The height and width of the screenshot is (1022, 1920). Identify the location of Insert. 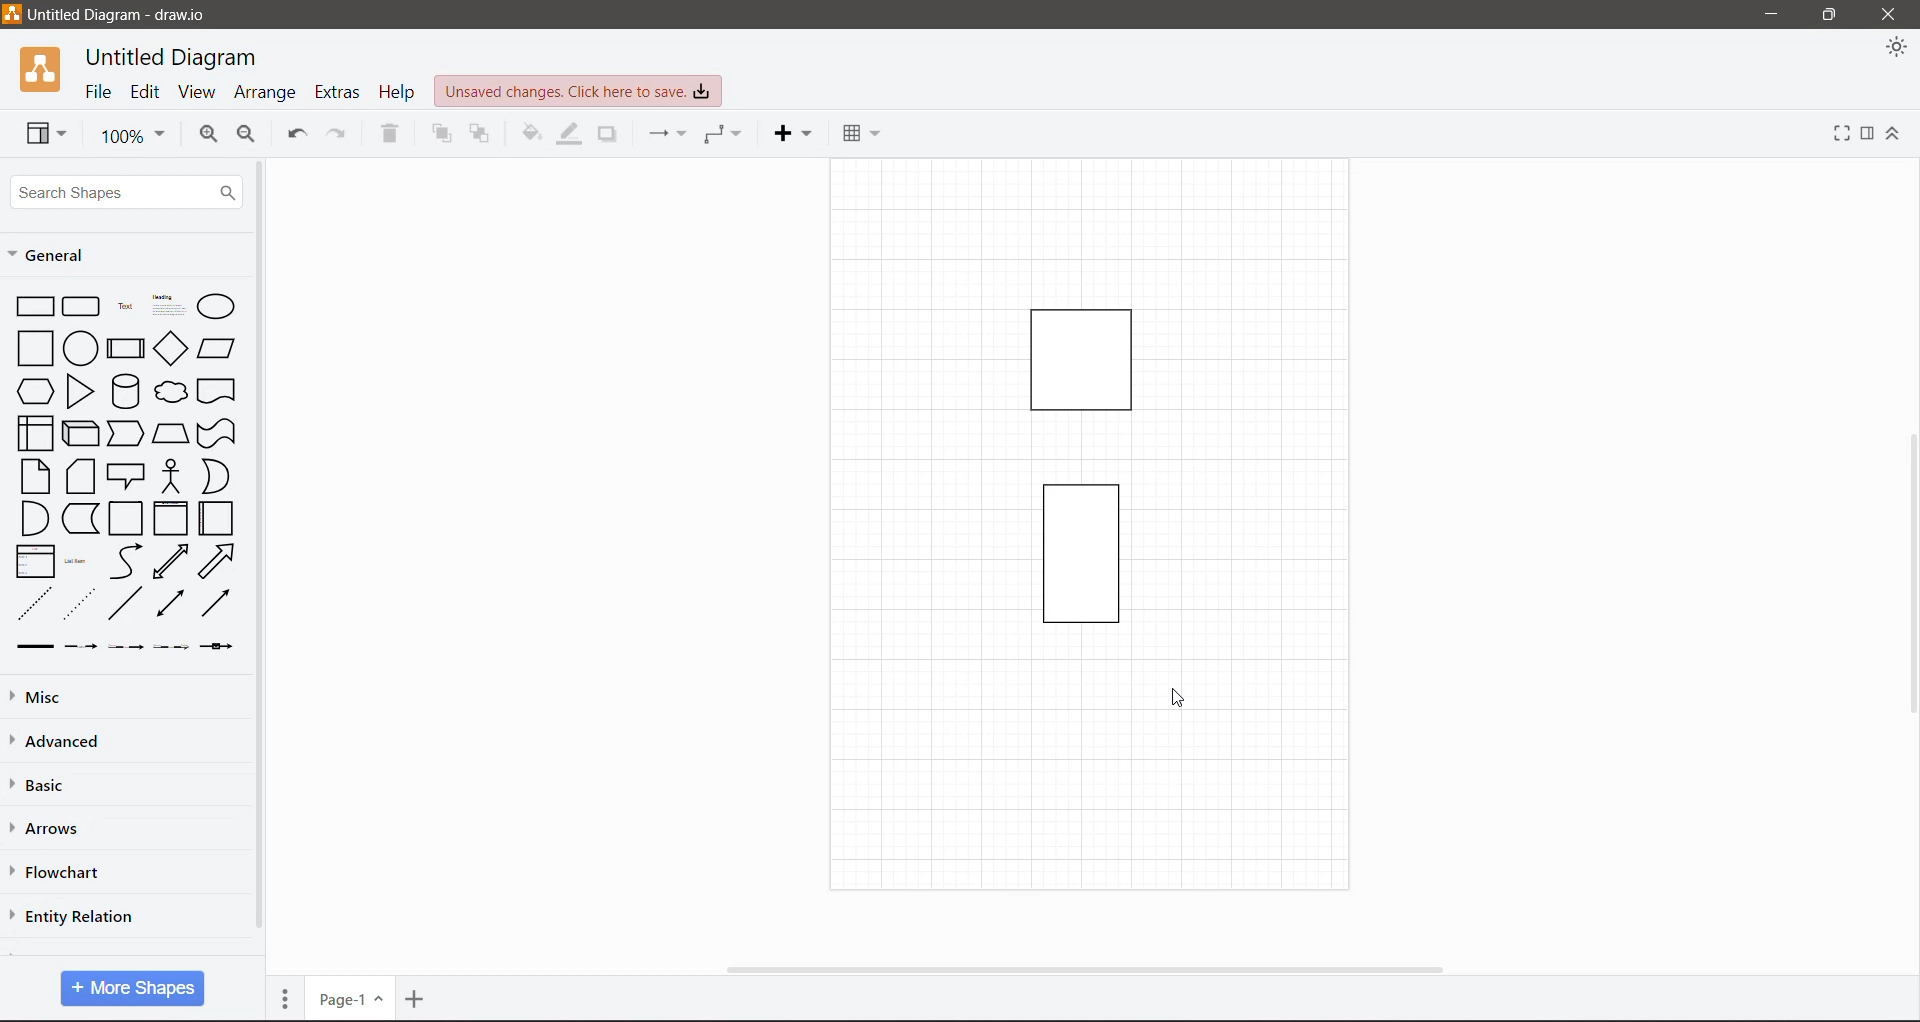
(792, 134).